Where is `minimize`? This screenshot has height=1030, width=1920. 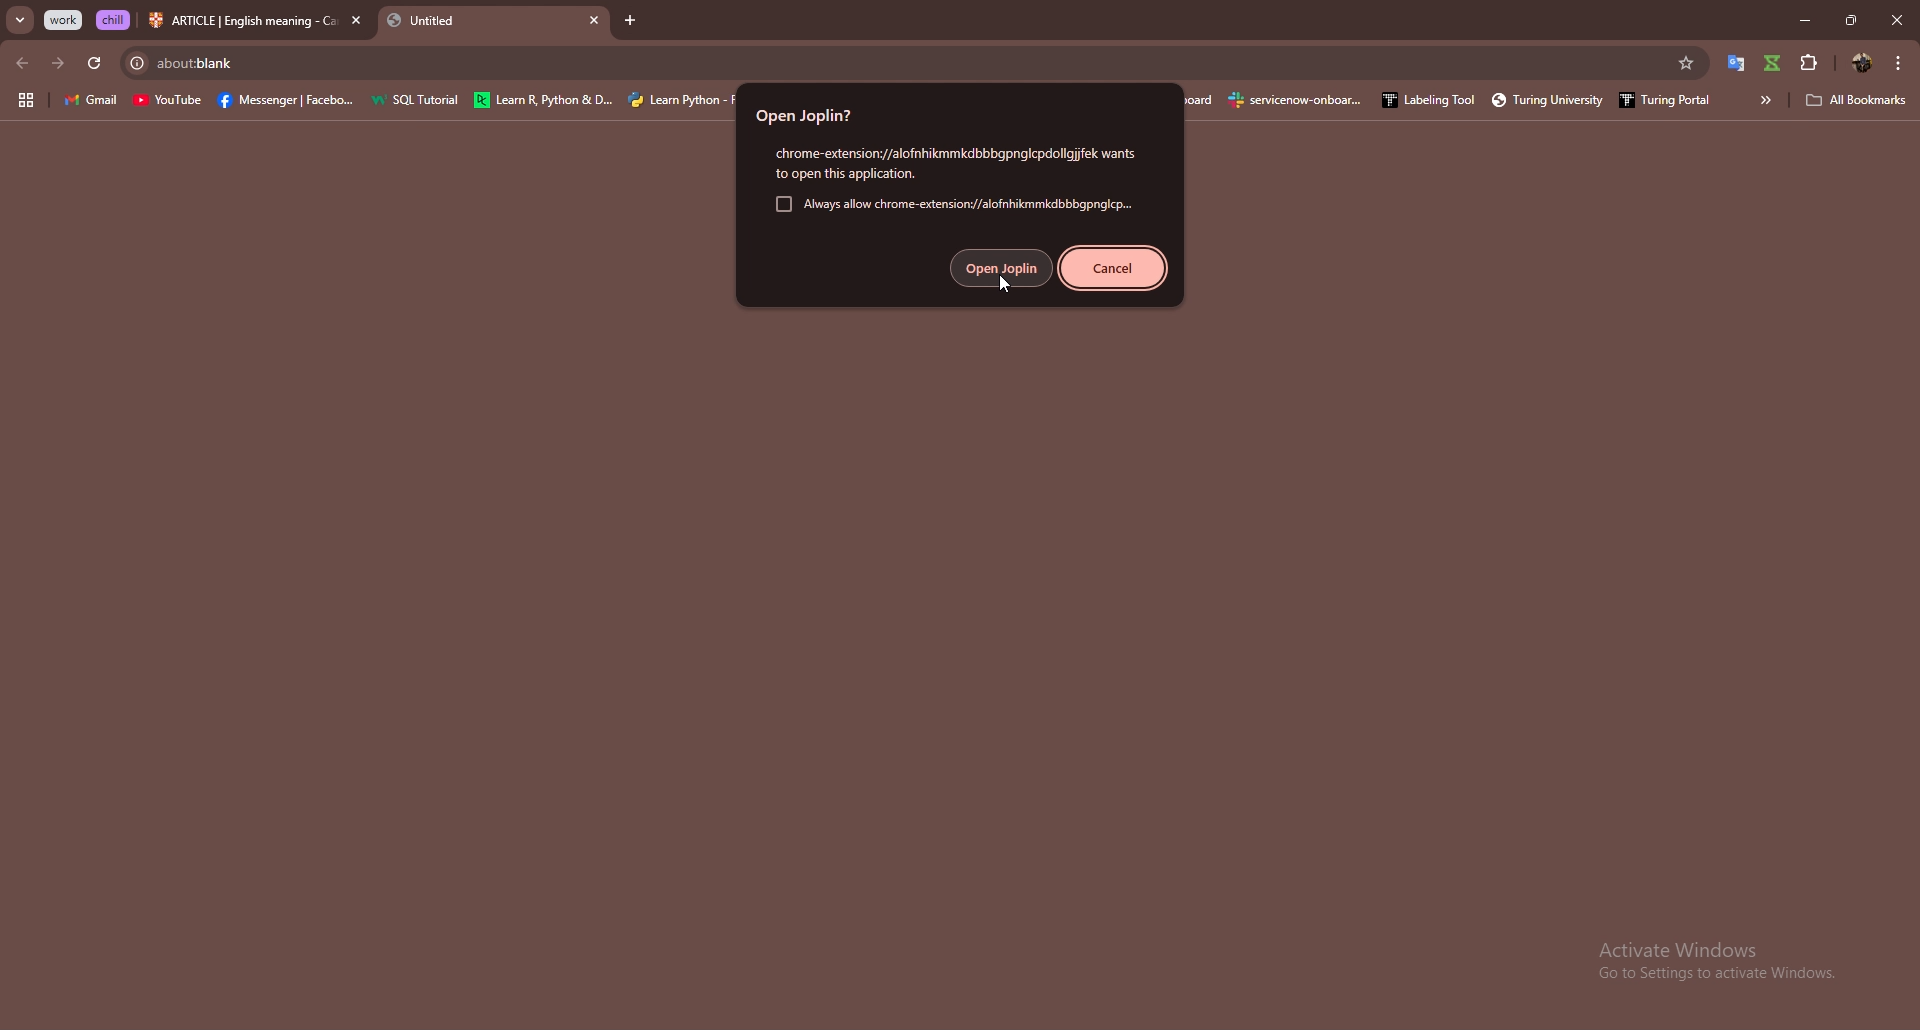 minimize is located at coordinates (1804, 19).